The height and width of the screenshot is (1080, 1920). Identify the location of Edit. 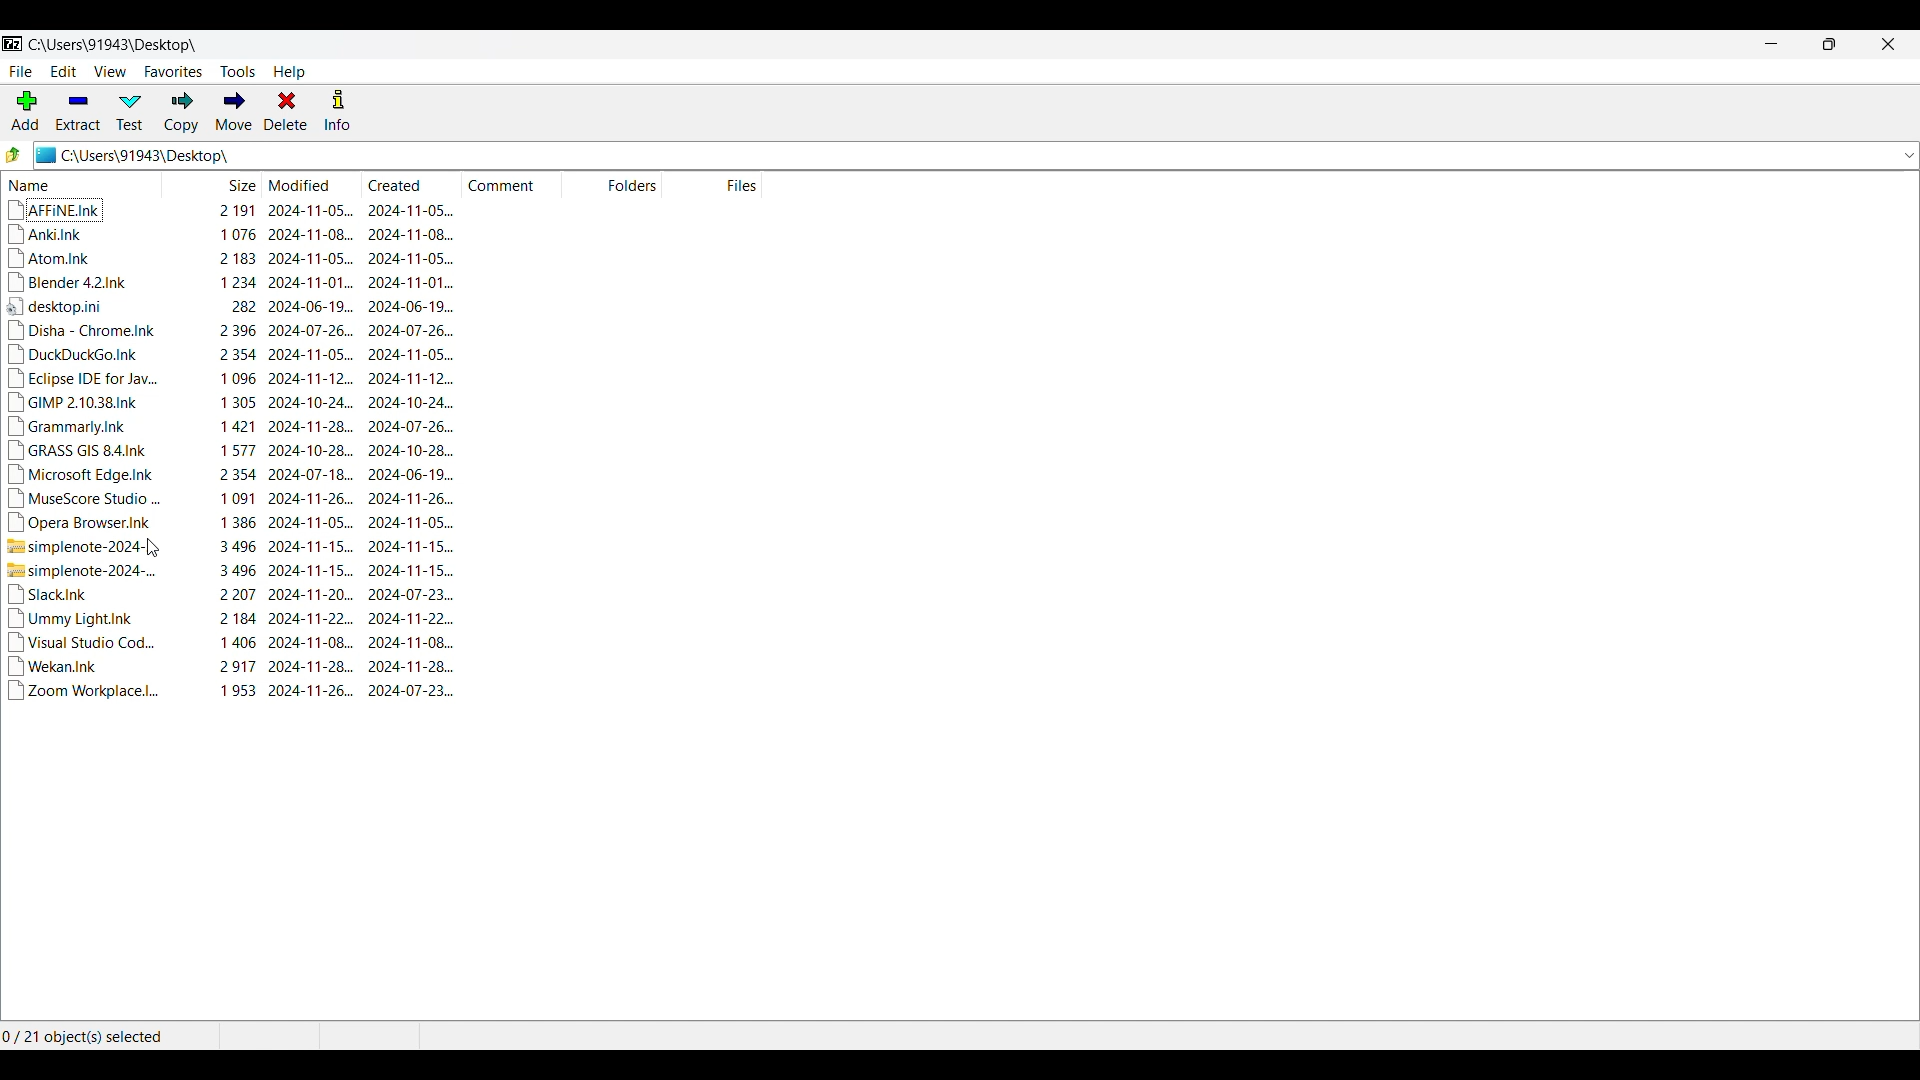
(63, 71).